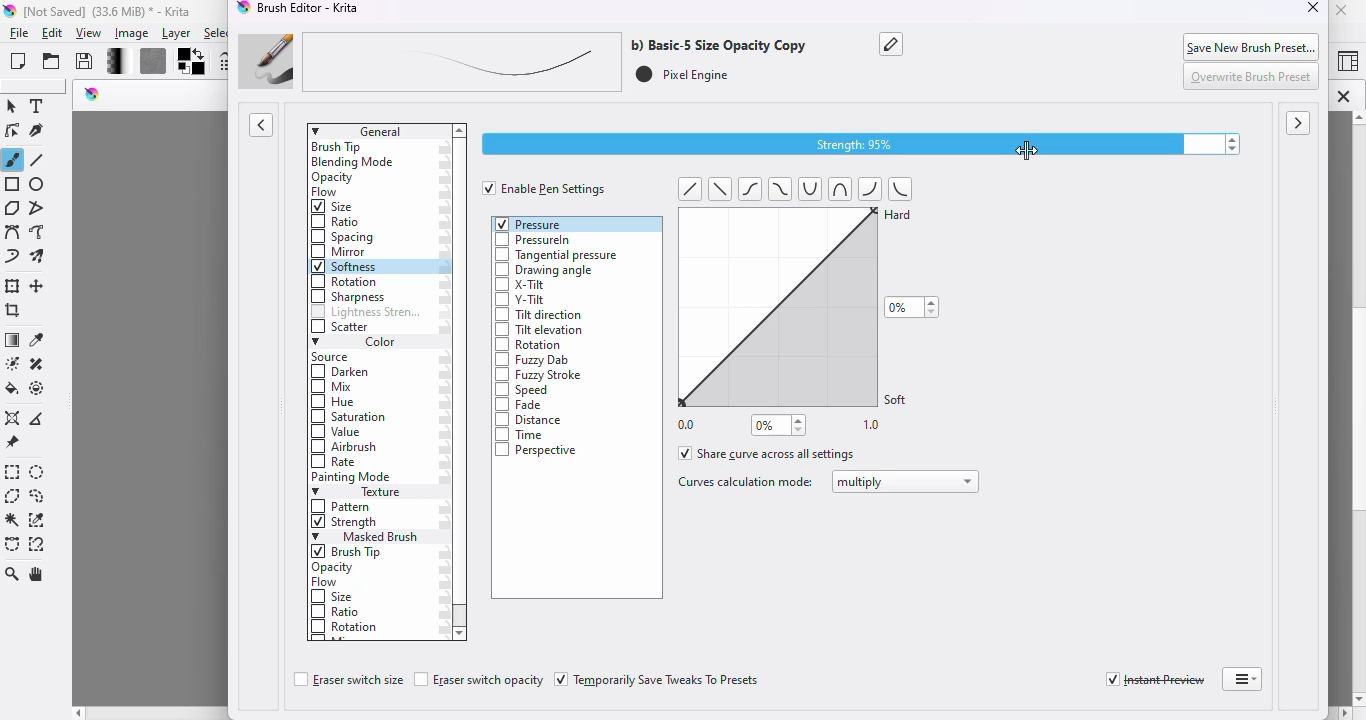 The image size is (1366, 720). I want to click on mirror, so click(341, 252).